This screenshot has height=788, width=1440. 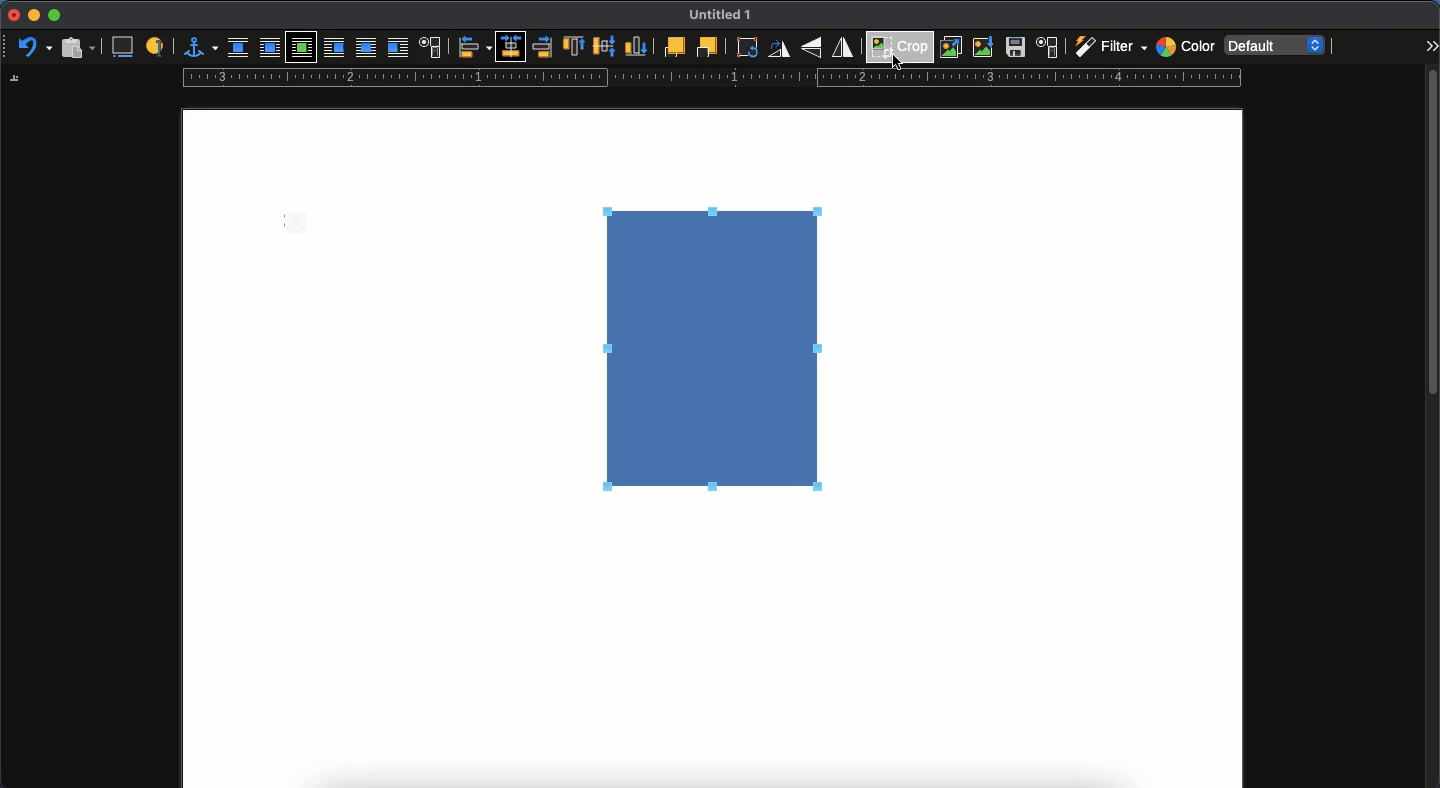 I want to click on through, so click(x=366, y=49).